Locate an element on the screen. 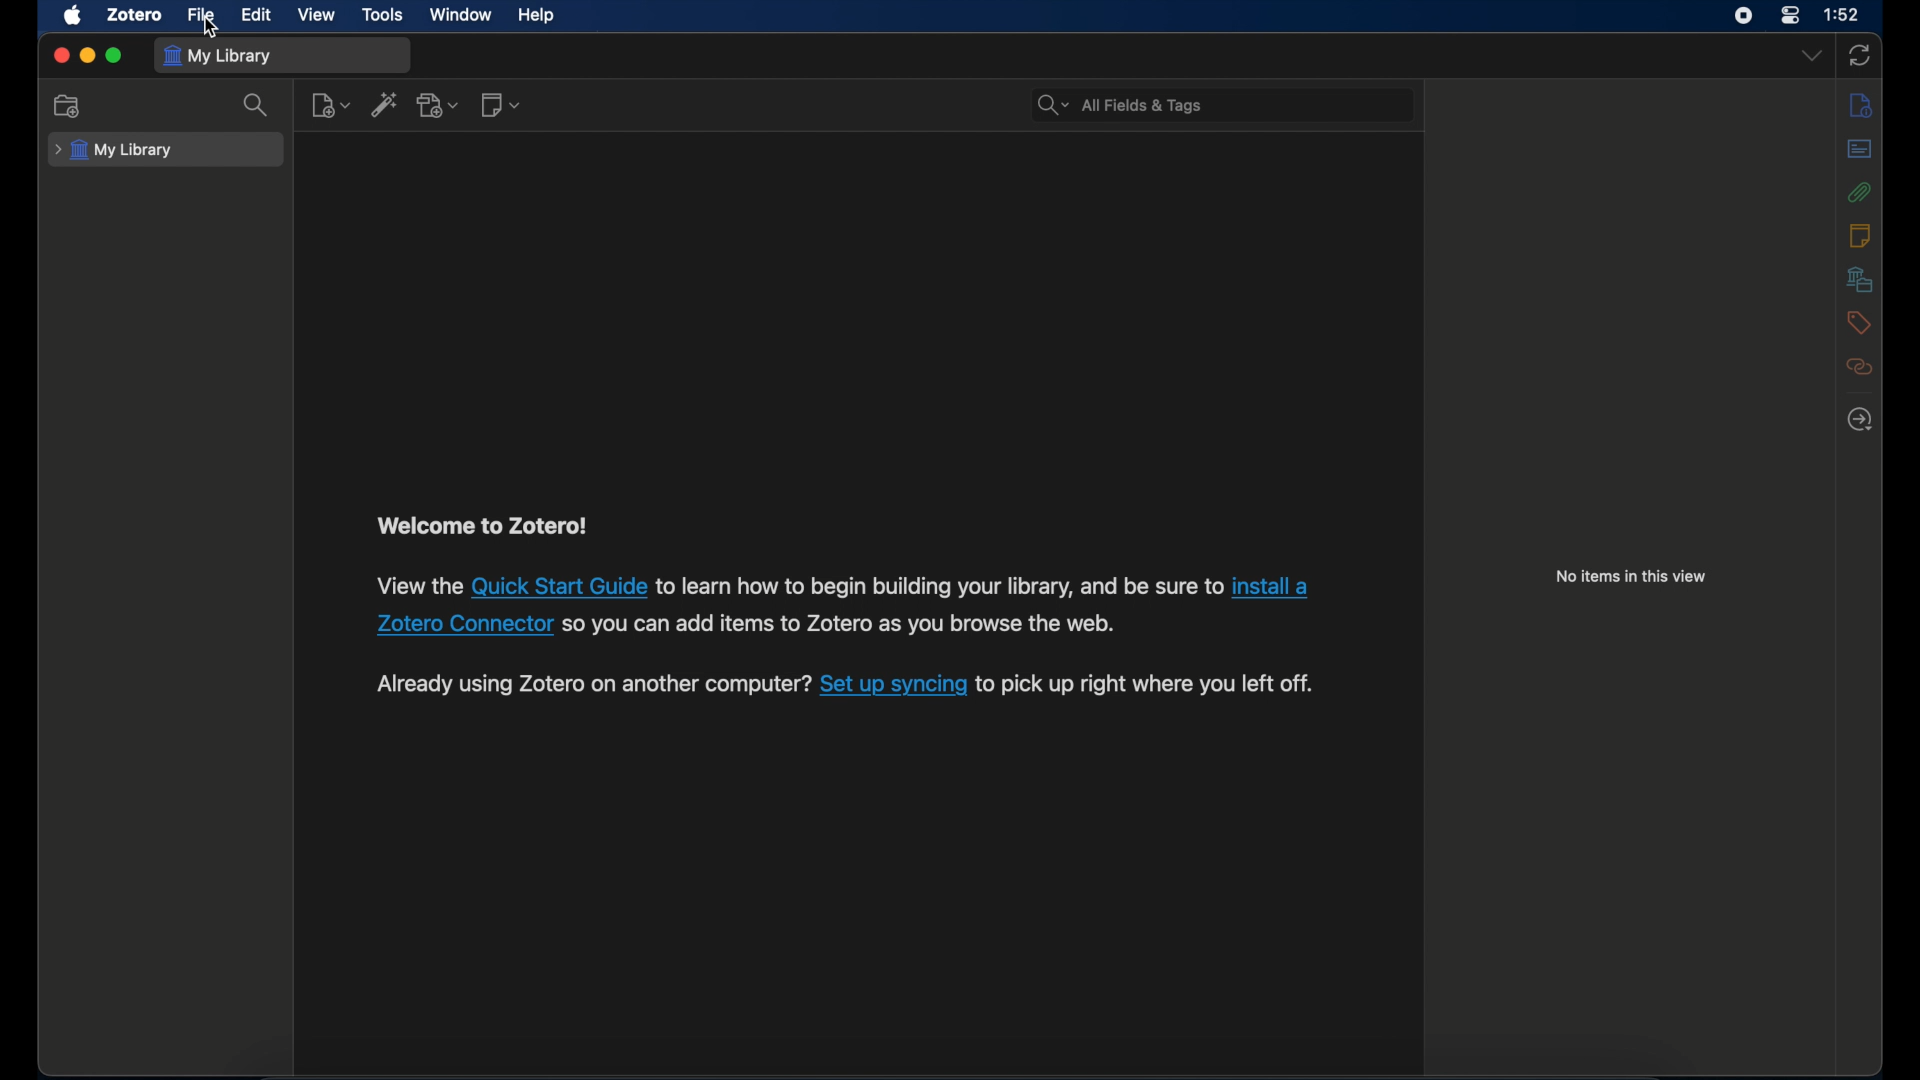 The width and height of the screenshot is (1920, 1080). Quick Start Guide is located at coordinates (557, 582).